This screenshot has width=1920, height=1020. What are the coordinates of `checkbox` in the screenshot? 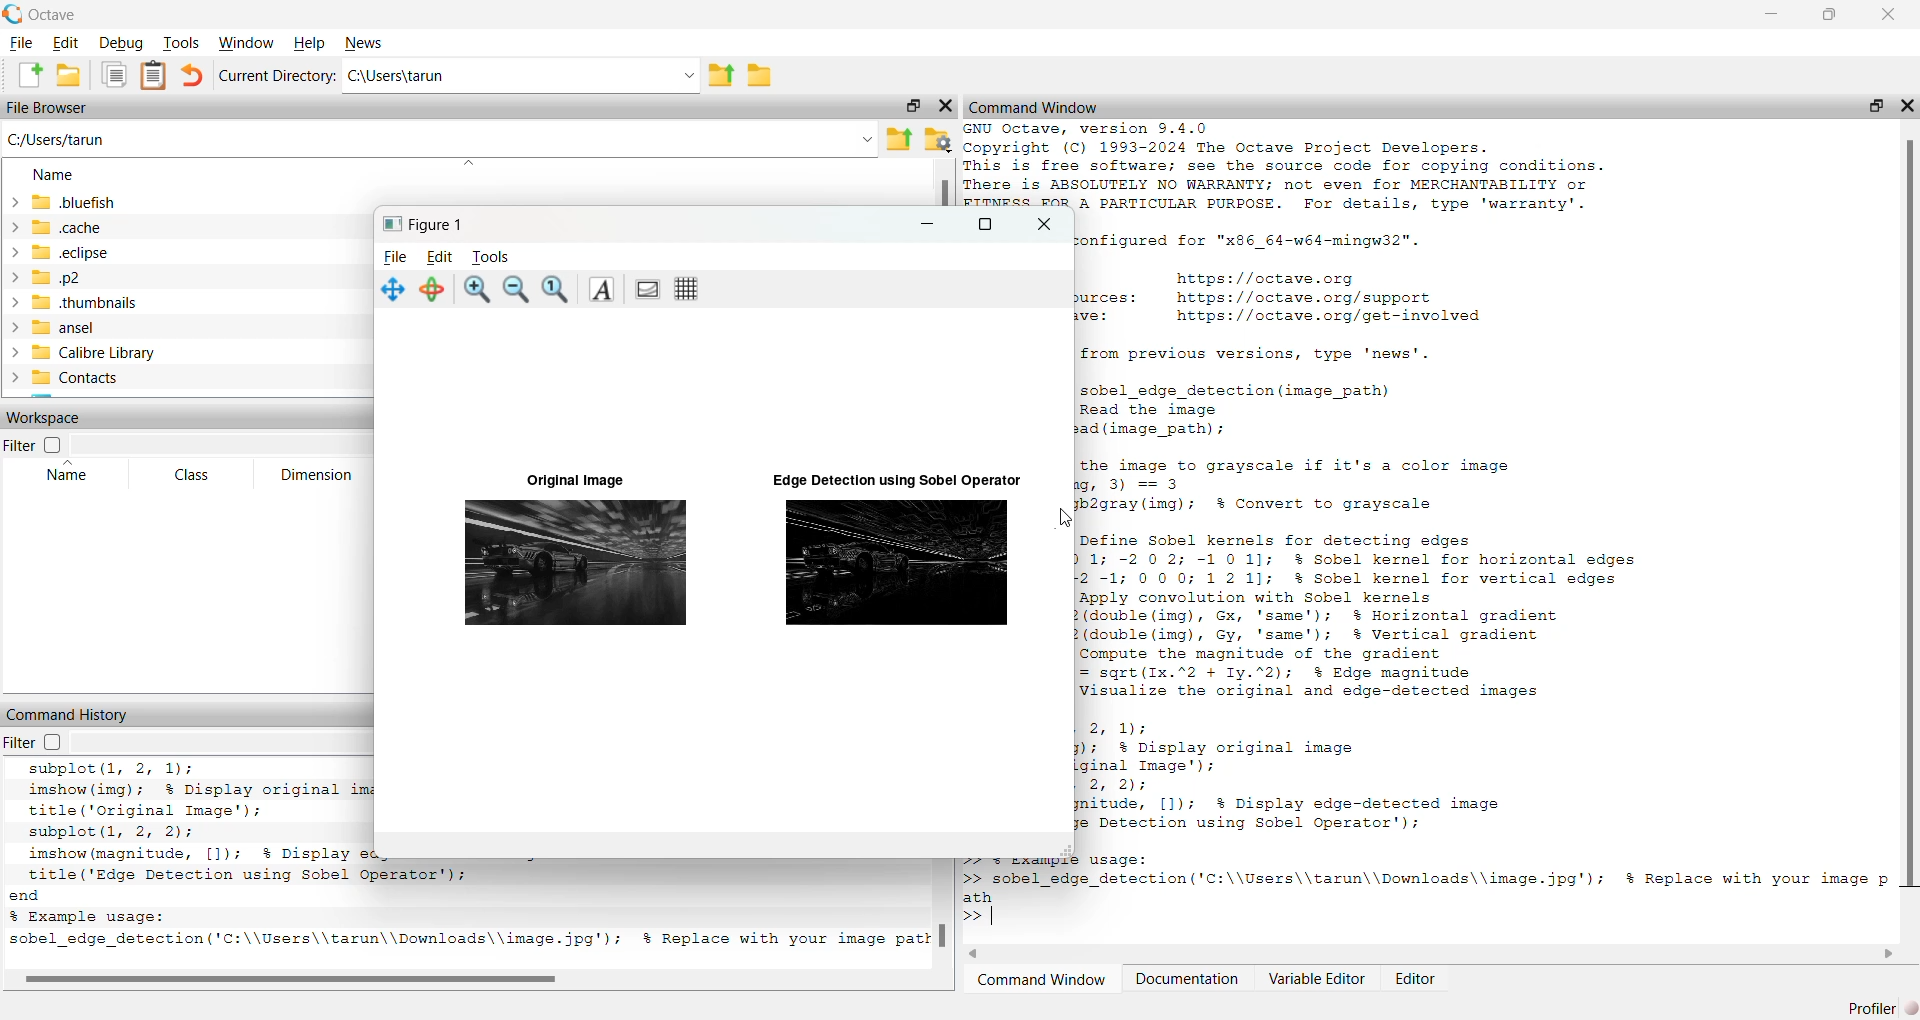 It's located at (56, 743).